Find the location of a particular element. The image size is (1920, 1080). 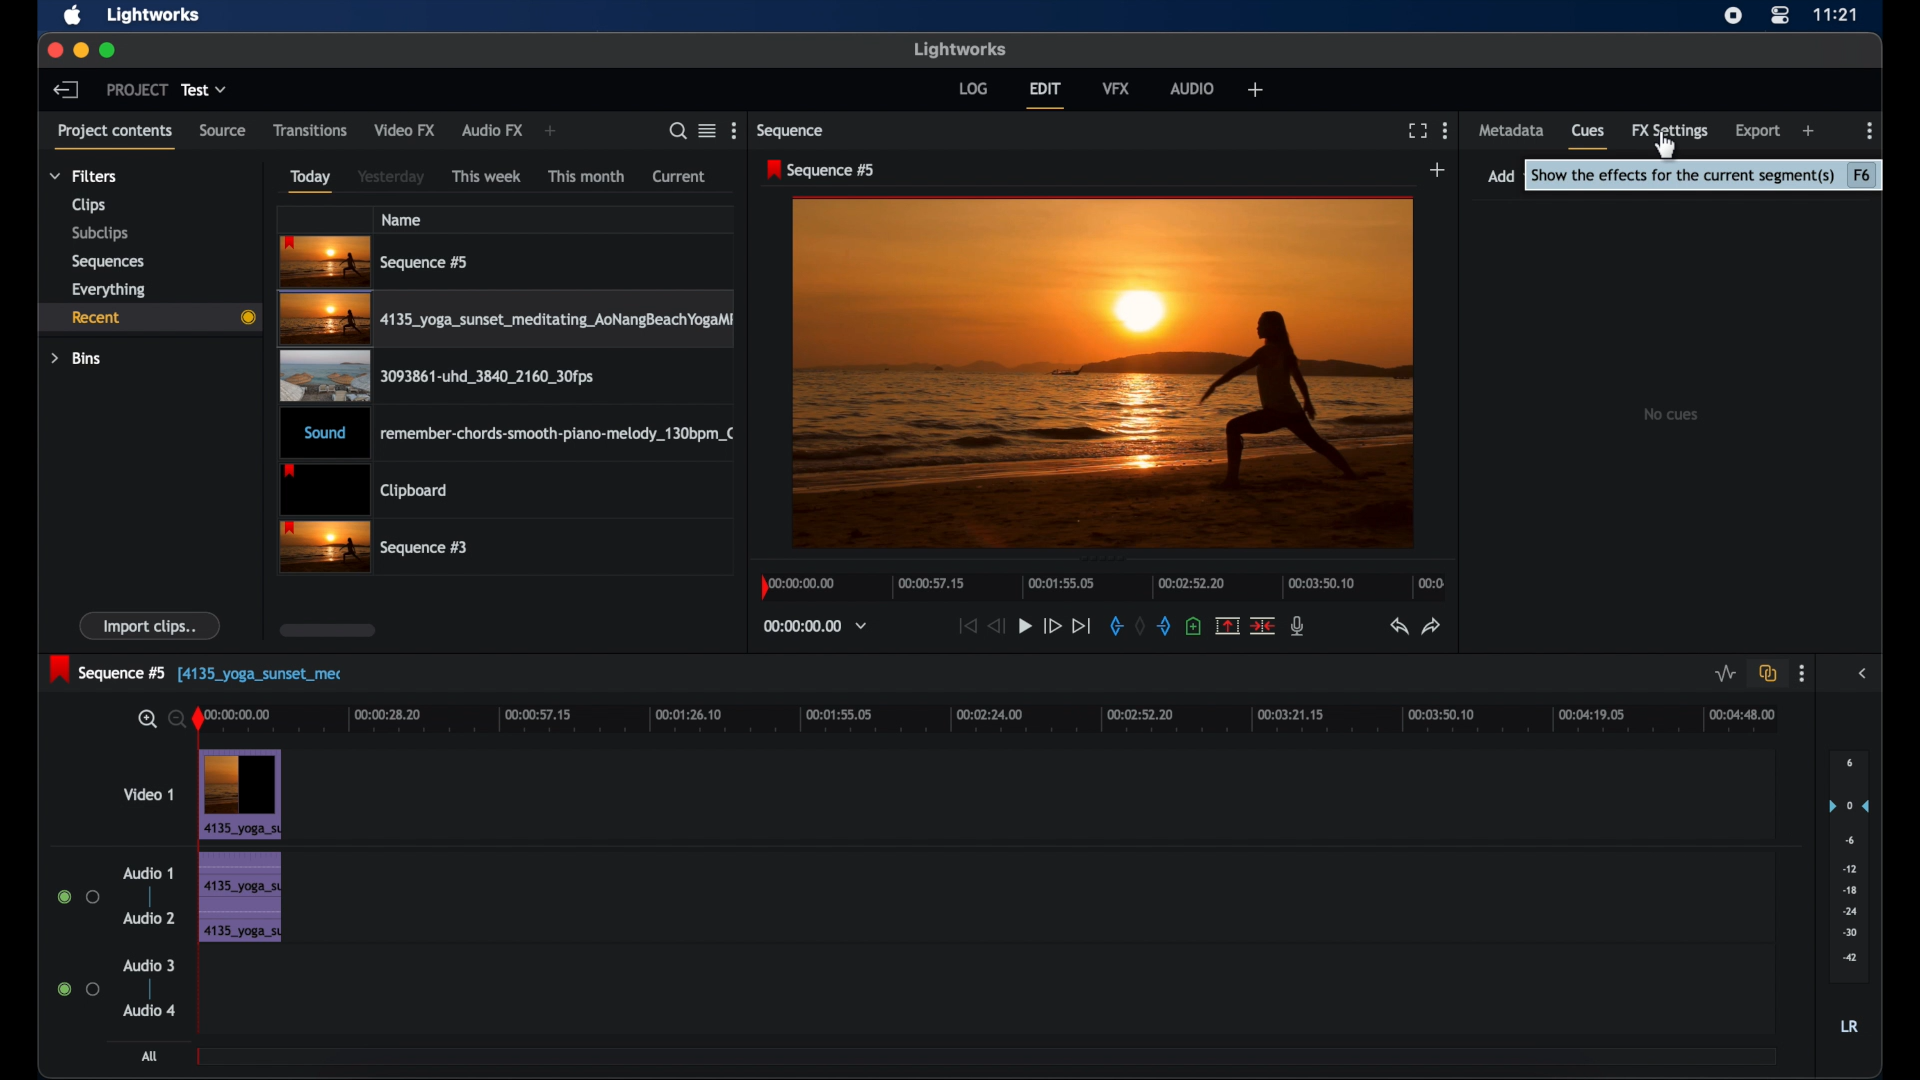

clips is located at coordinates (89, 206).